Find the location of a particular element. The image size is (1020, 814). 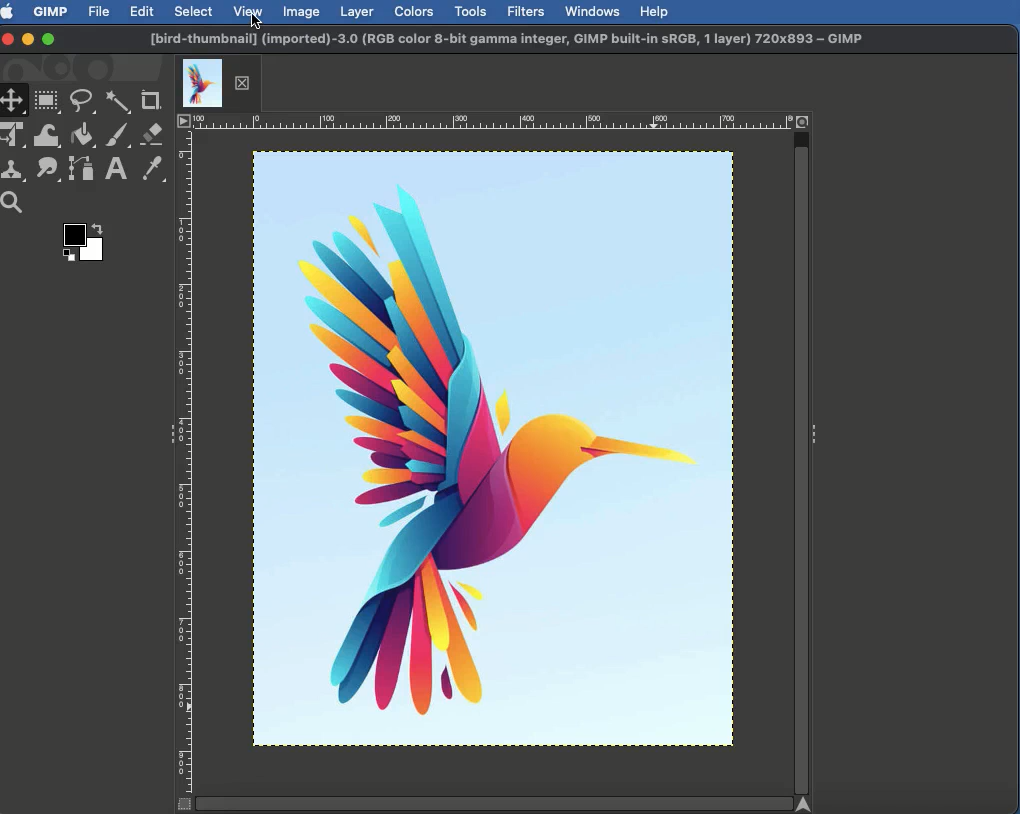

Text is located at coordinates (114, 170).